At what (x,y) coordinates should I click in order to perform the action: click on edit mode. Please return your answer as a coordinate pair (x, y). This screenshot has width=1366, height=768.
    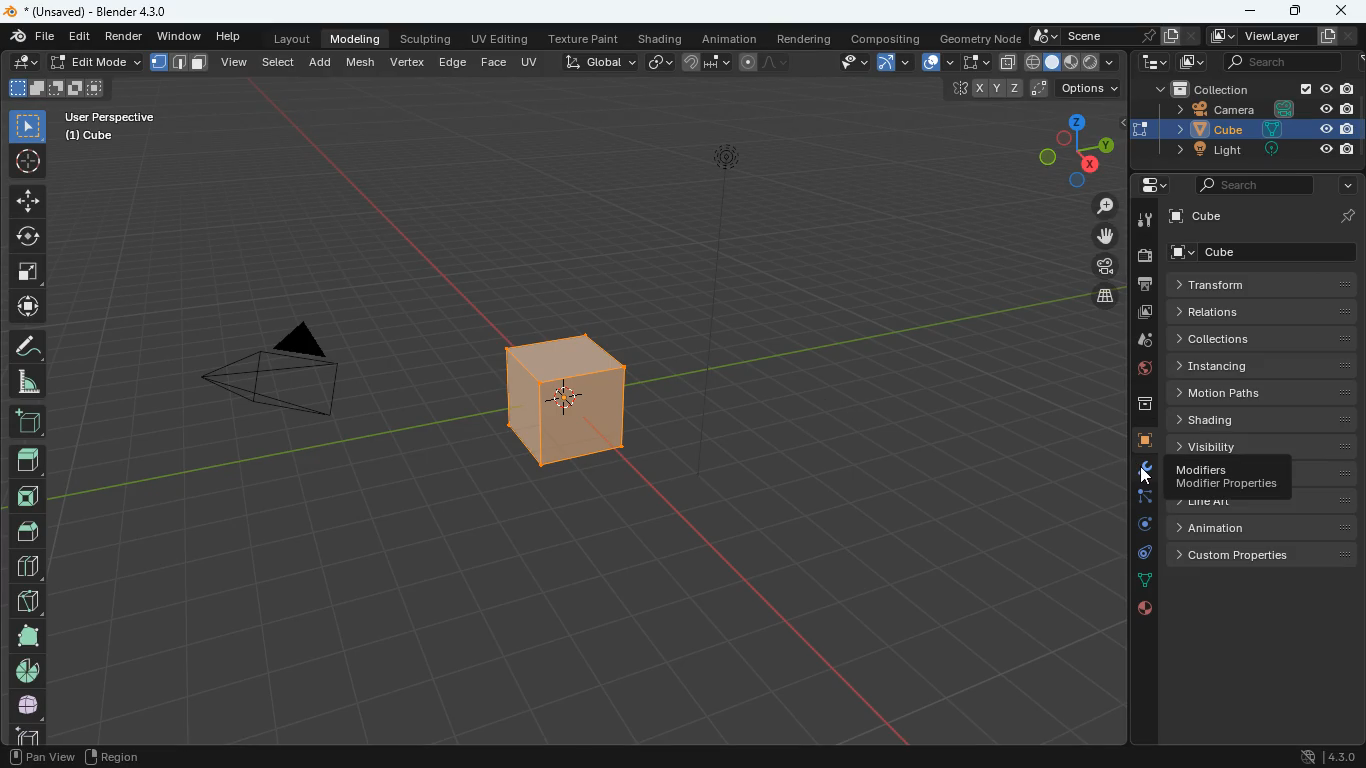
    Looking at the image, I should click on (93, 63).